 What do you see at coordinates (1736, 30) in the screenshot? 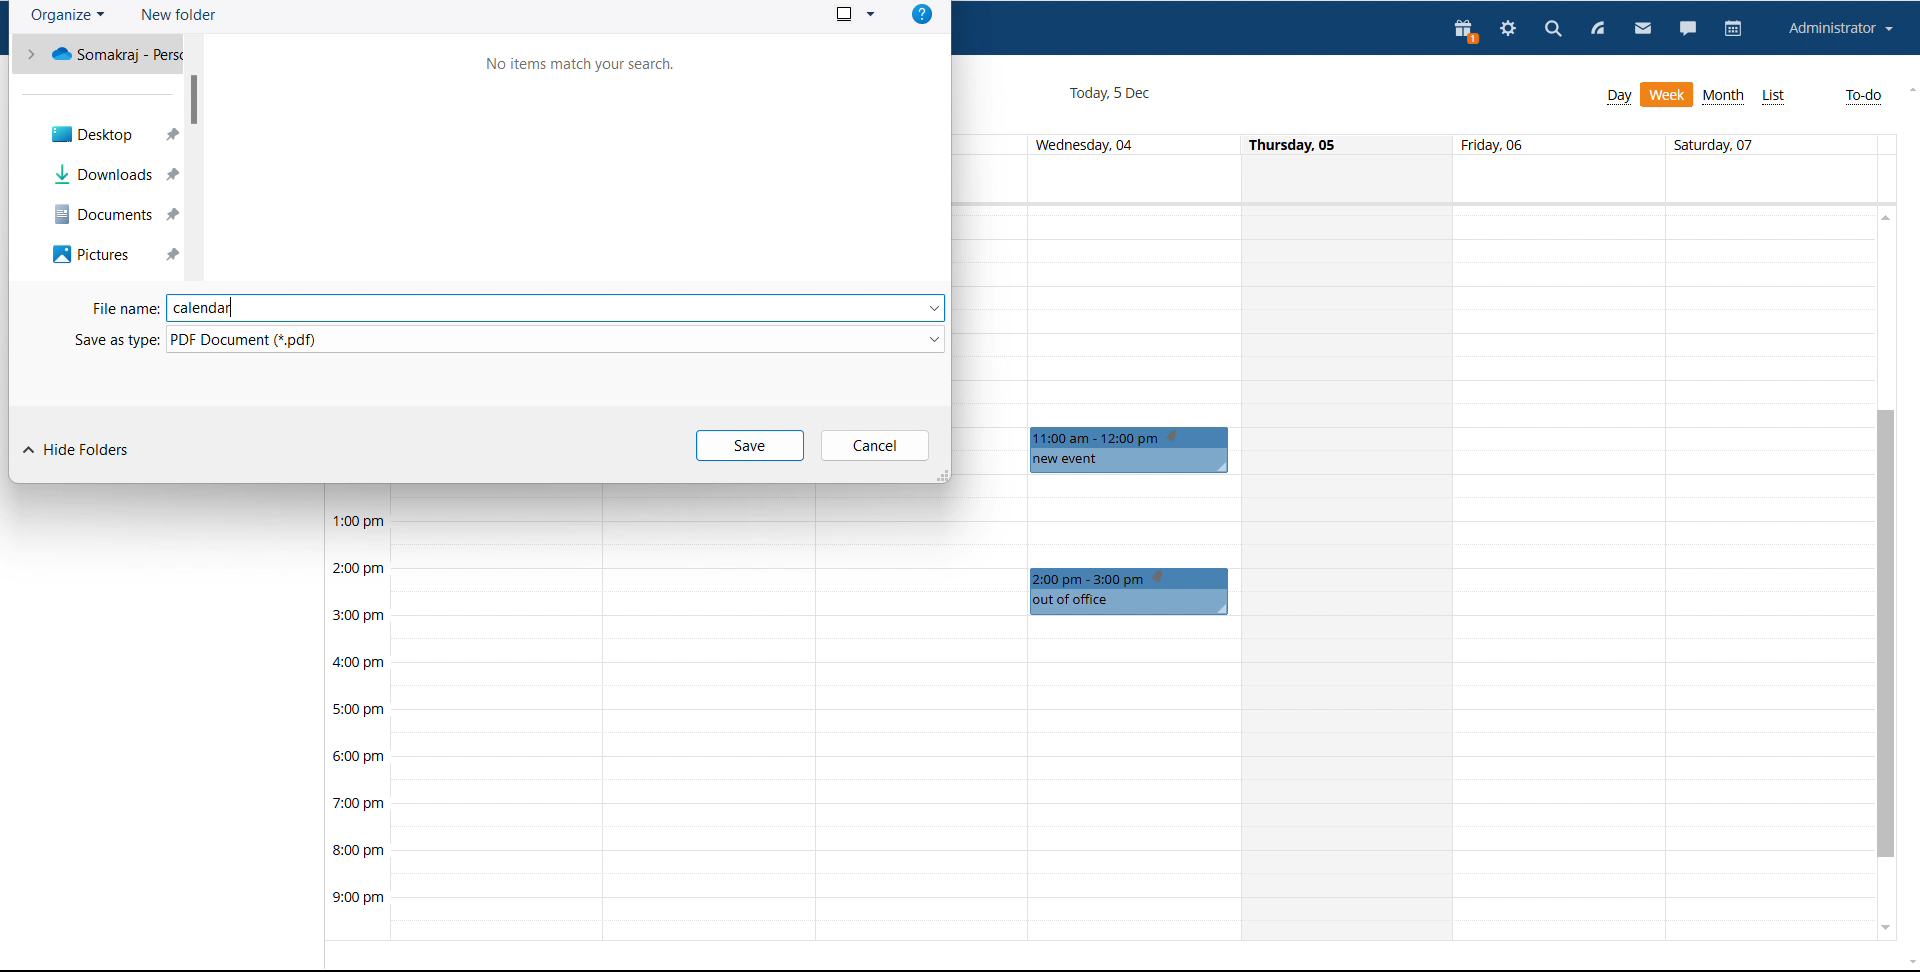
I see `calendar` at bounding box center [1736, 30].